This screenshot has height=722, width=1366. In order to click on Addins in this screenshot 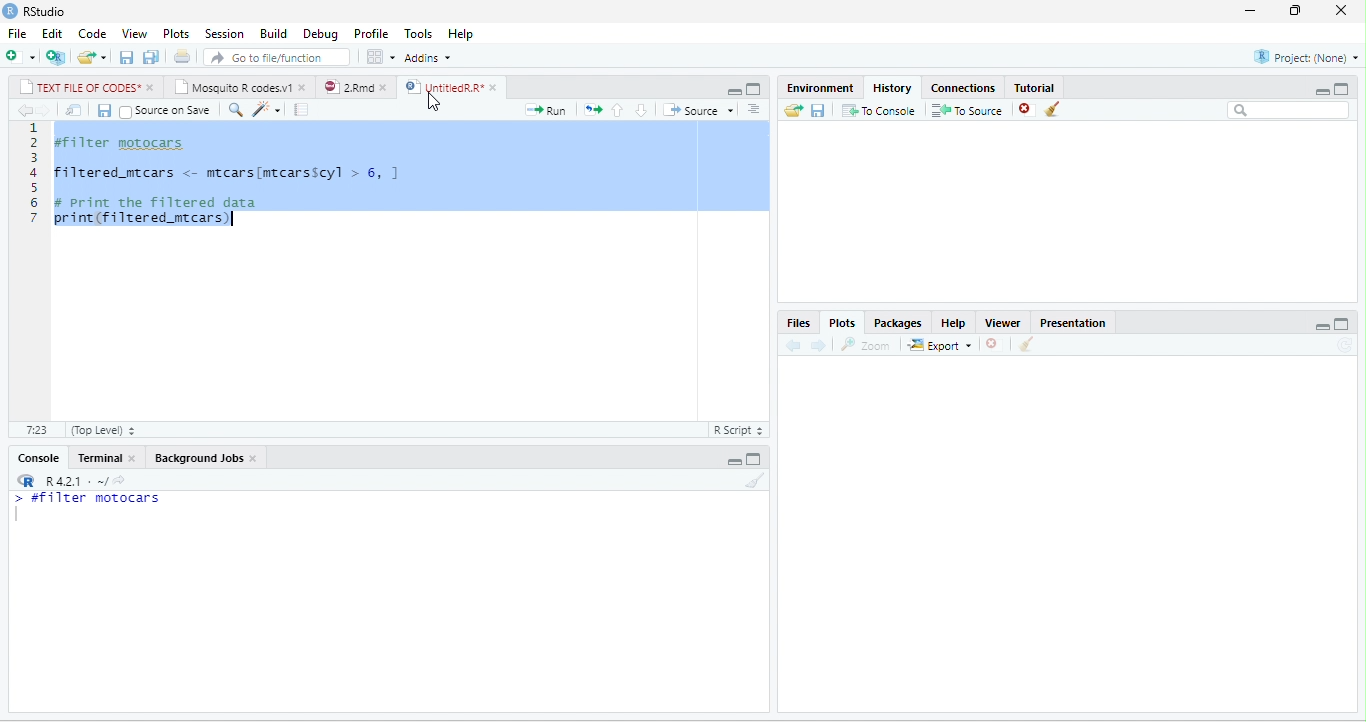, I will do `click(427, 57)`.